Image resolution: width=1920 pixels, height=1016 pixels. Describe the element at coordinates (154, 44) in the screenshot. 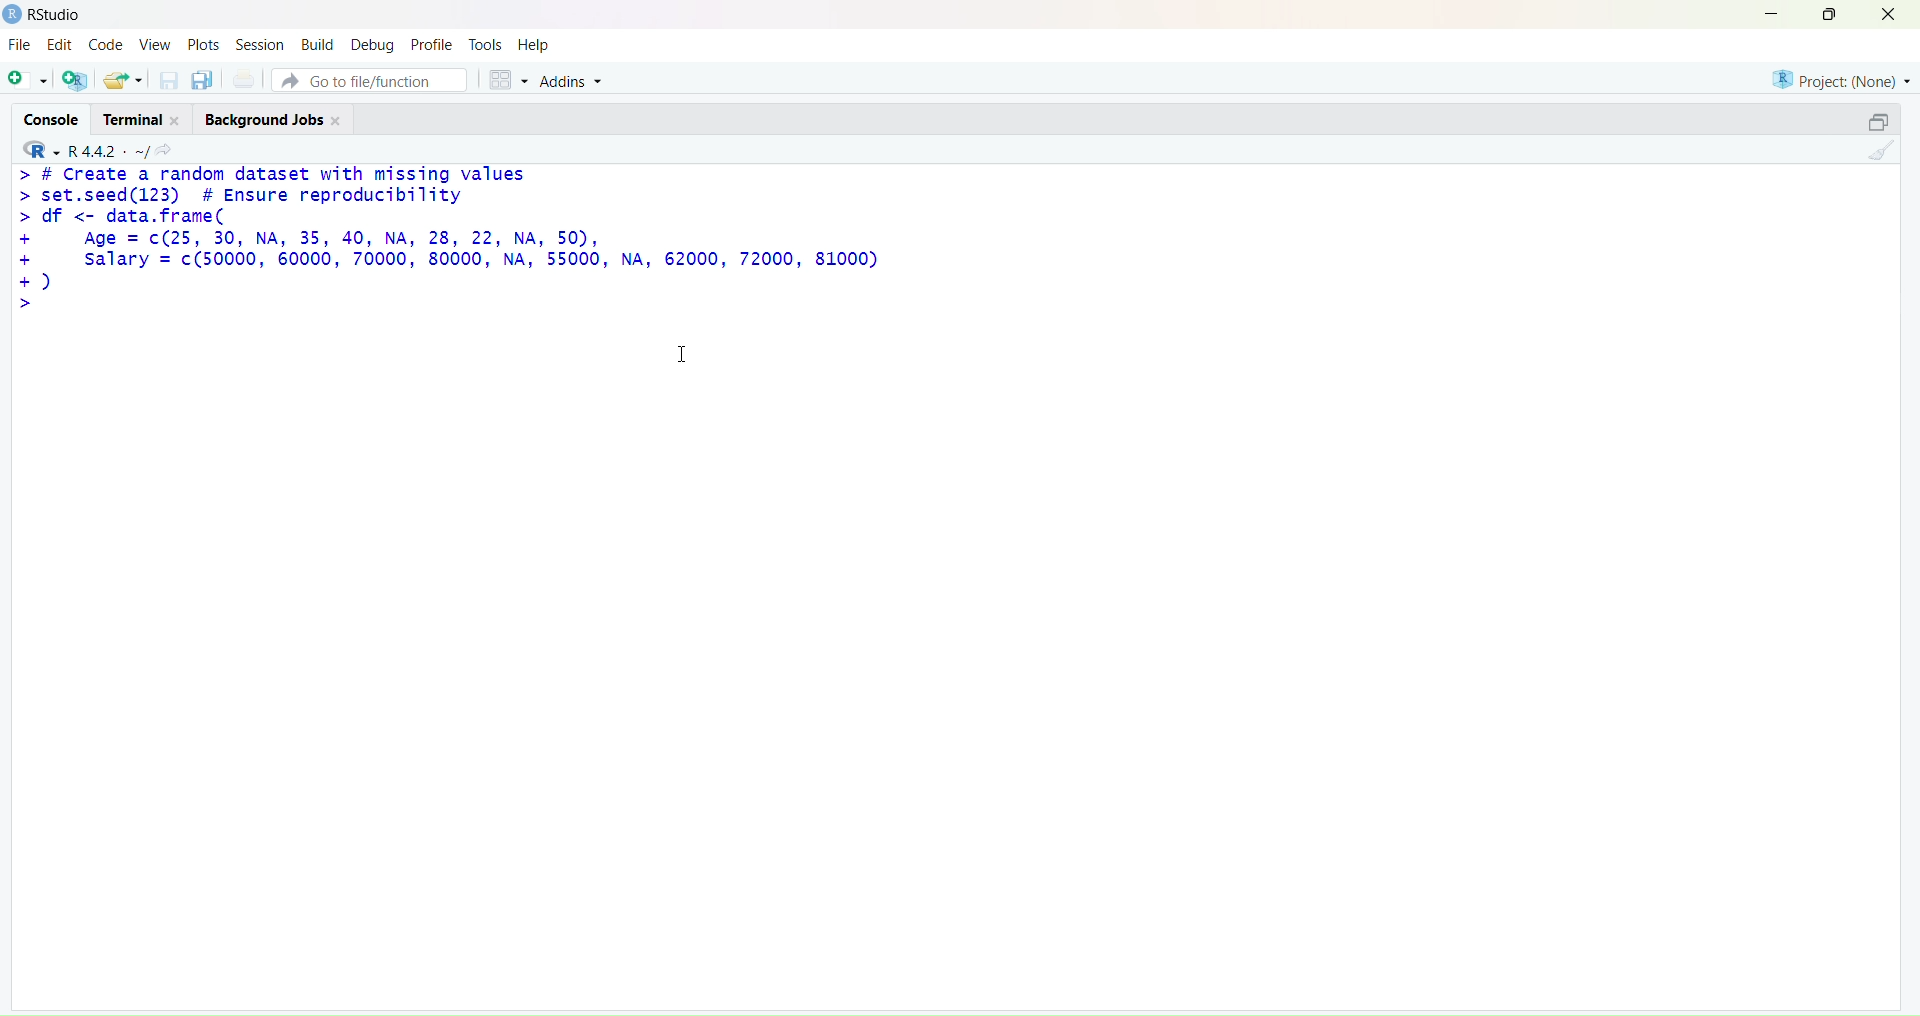

I see `view` at that location.